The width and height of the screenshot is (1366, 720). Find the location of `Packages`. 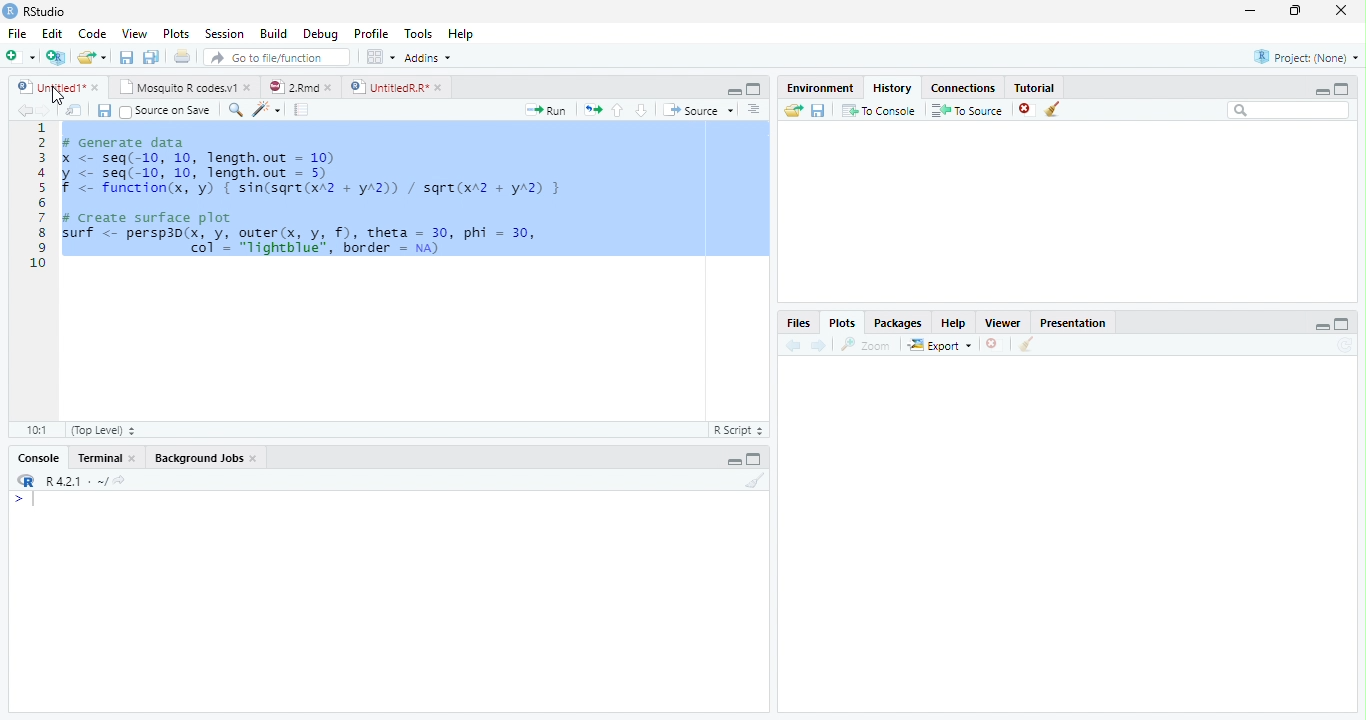

Packages is located at coordinates (898, 322).